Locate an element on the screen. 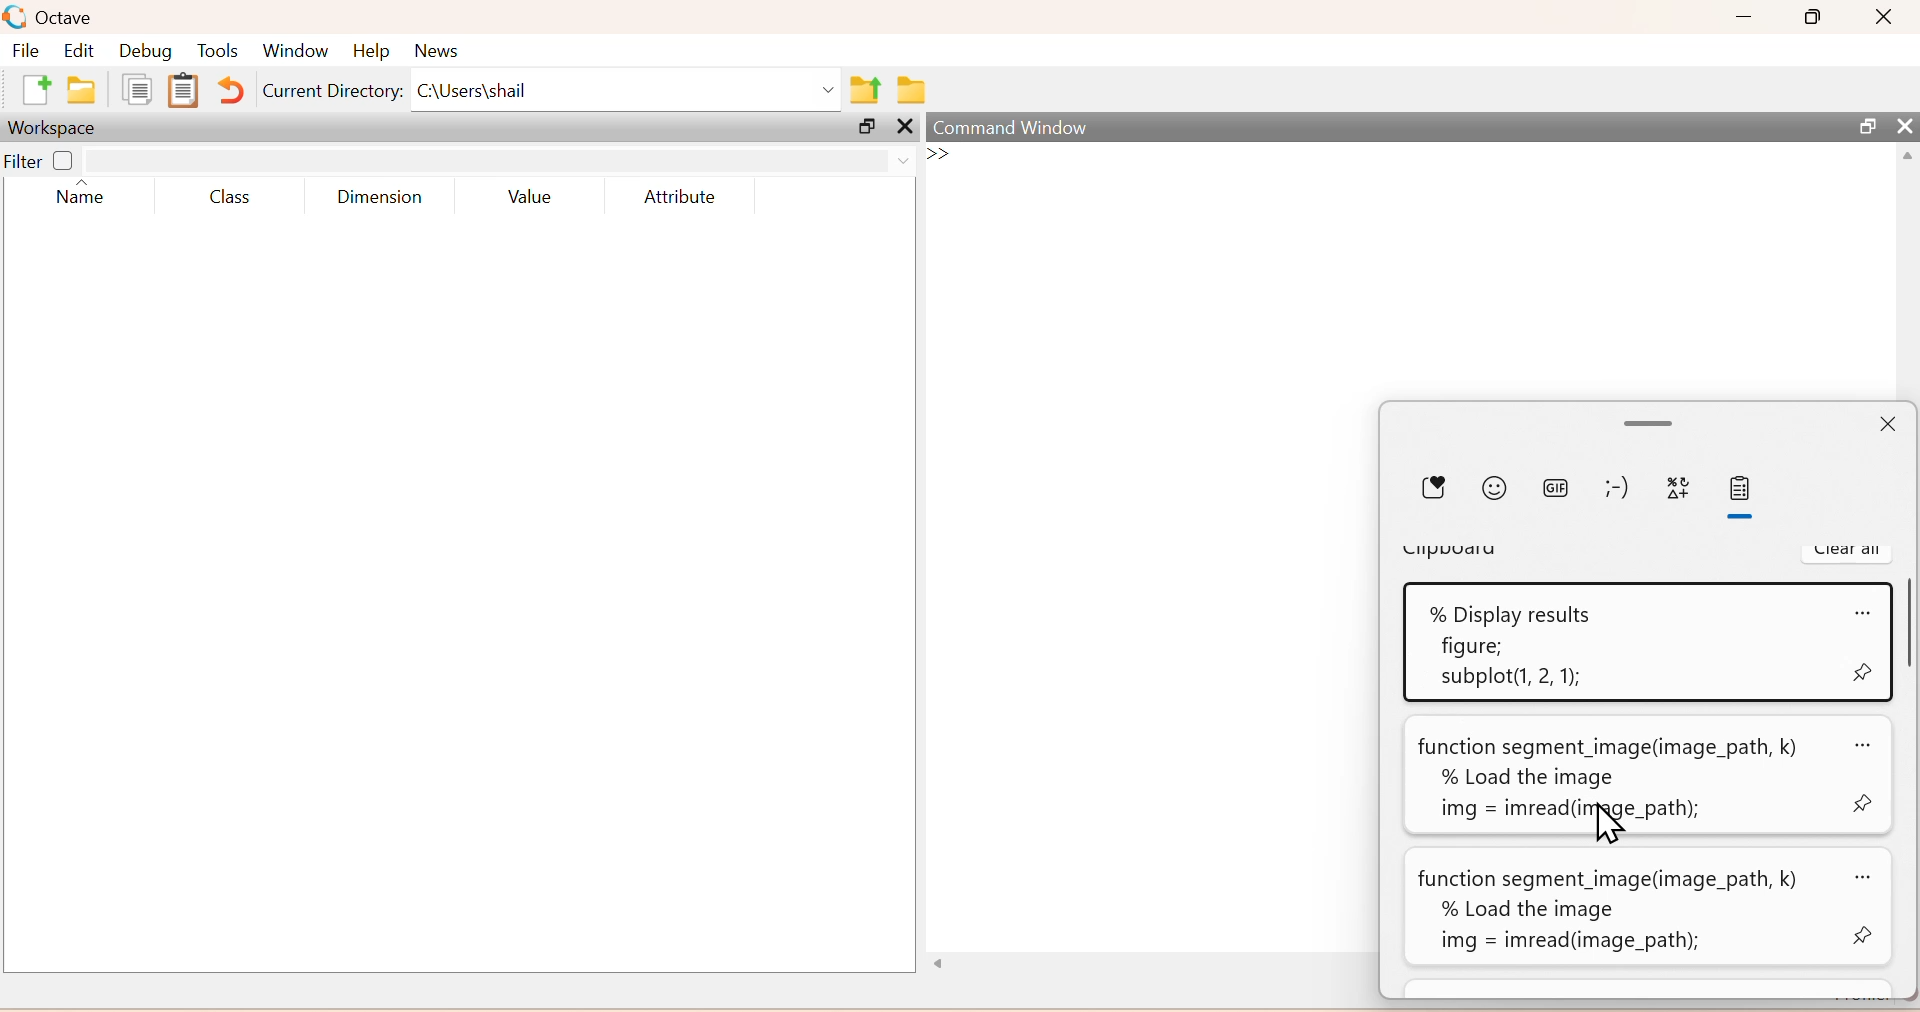 The width and height of the screenshot is (1920, 1012). News is located at coordinates (434, 53).